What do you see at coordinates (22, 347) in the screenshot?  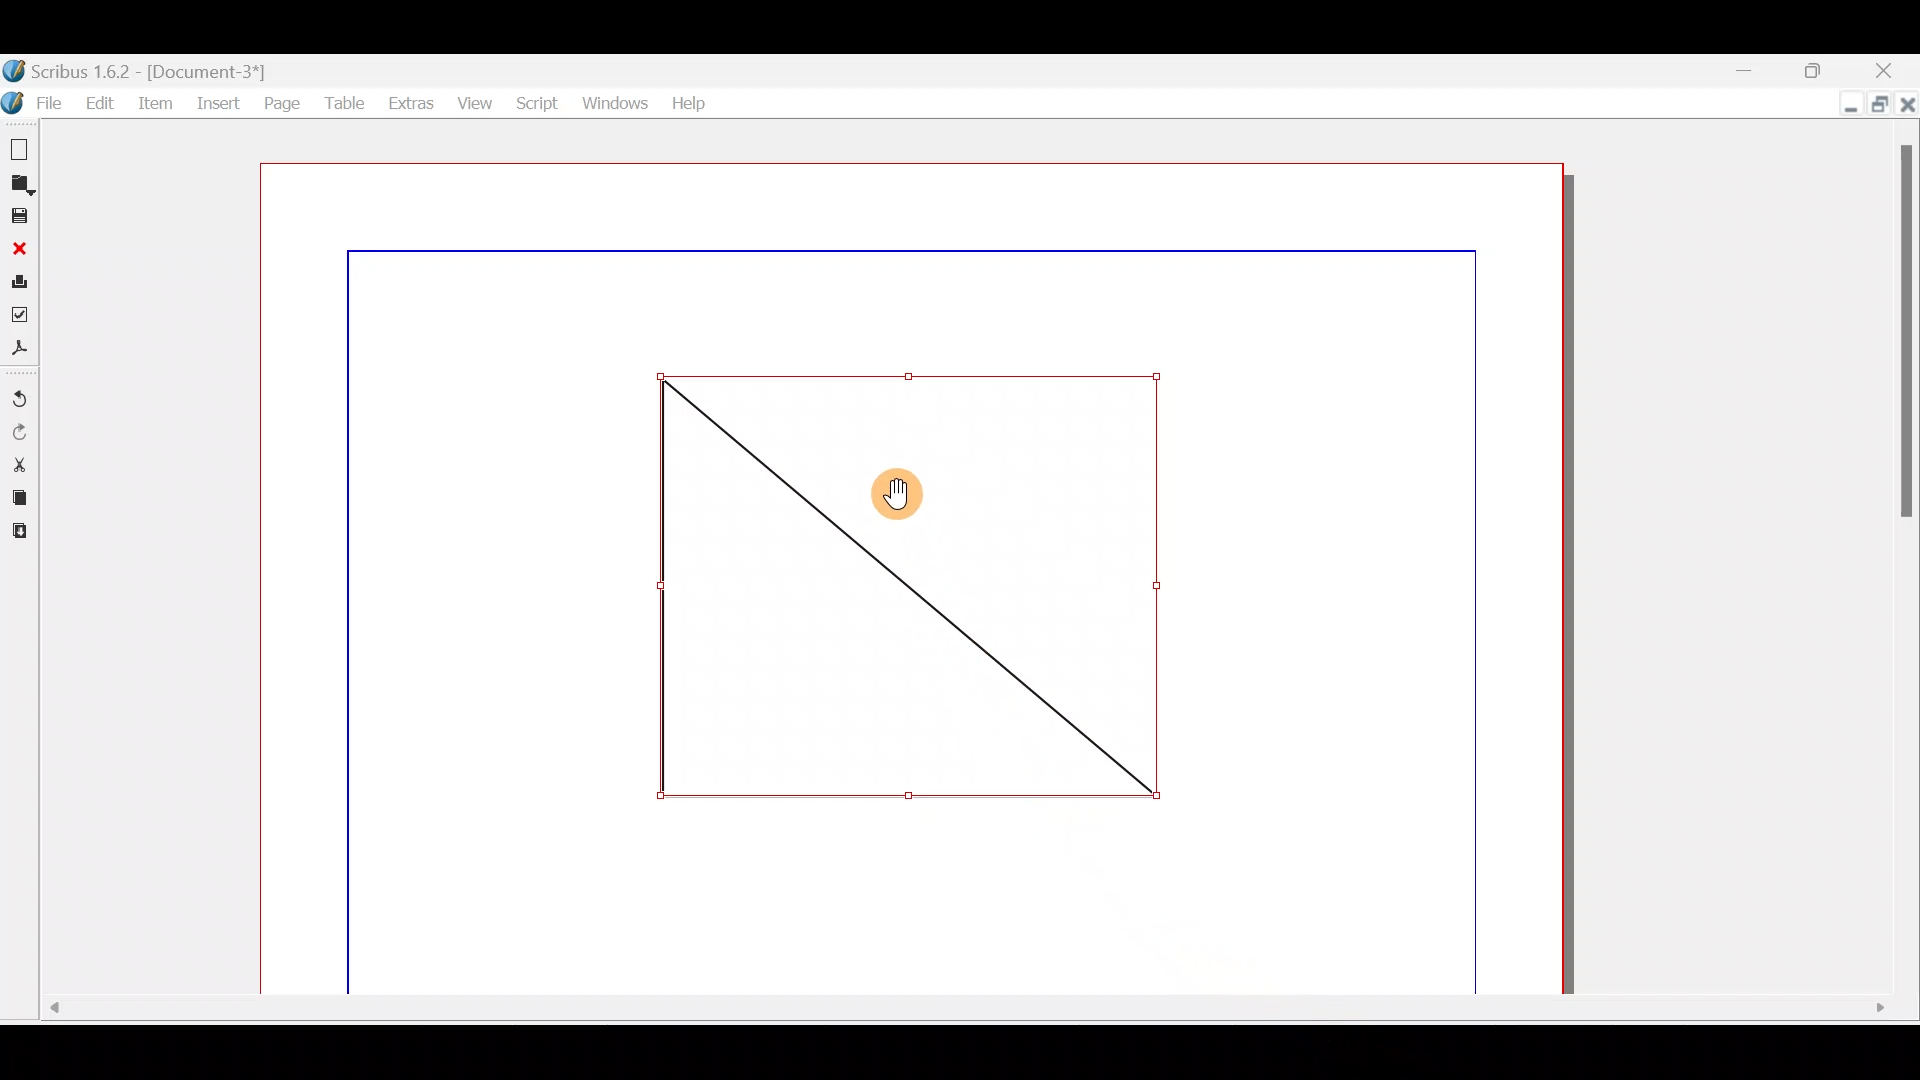 I see `Save as PDF` at bounding box center [22, 347].